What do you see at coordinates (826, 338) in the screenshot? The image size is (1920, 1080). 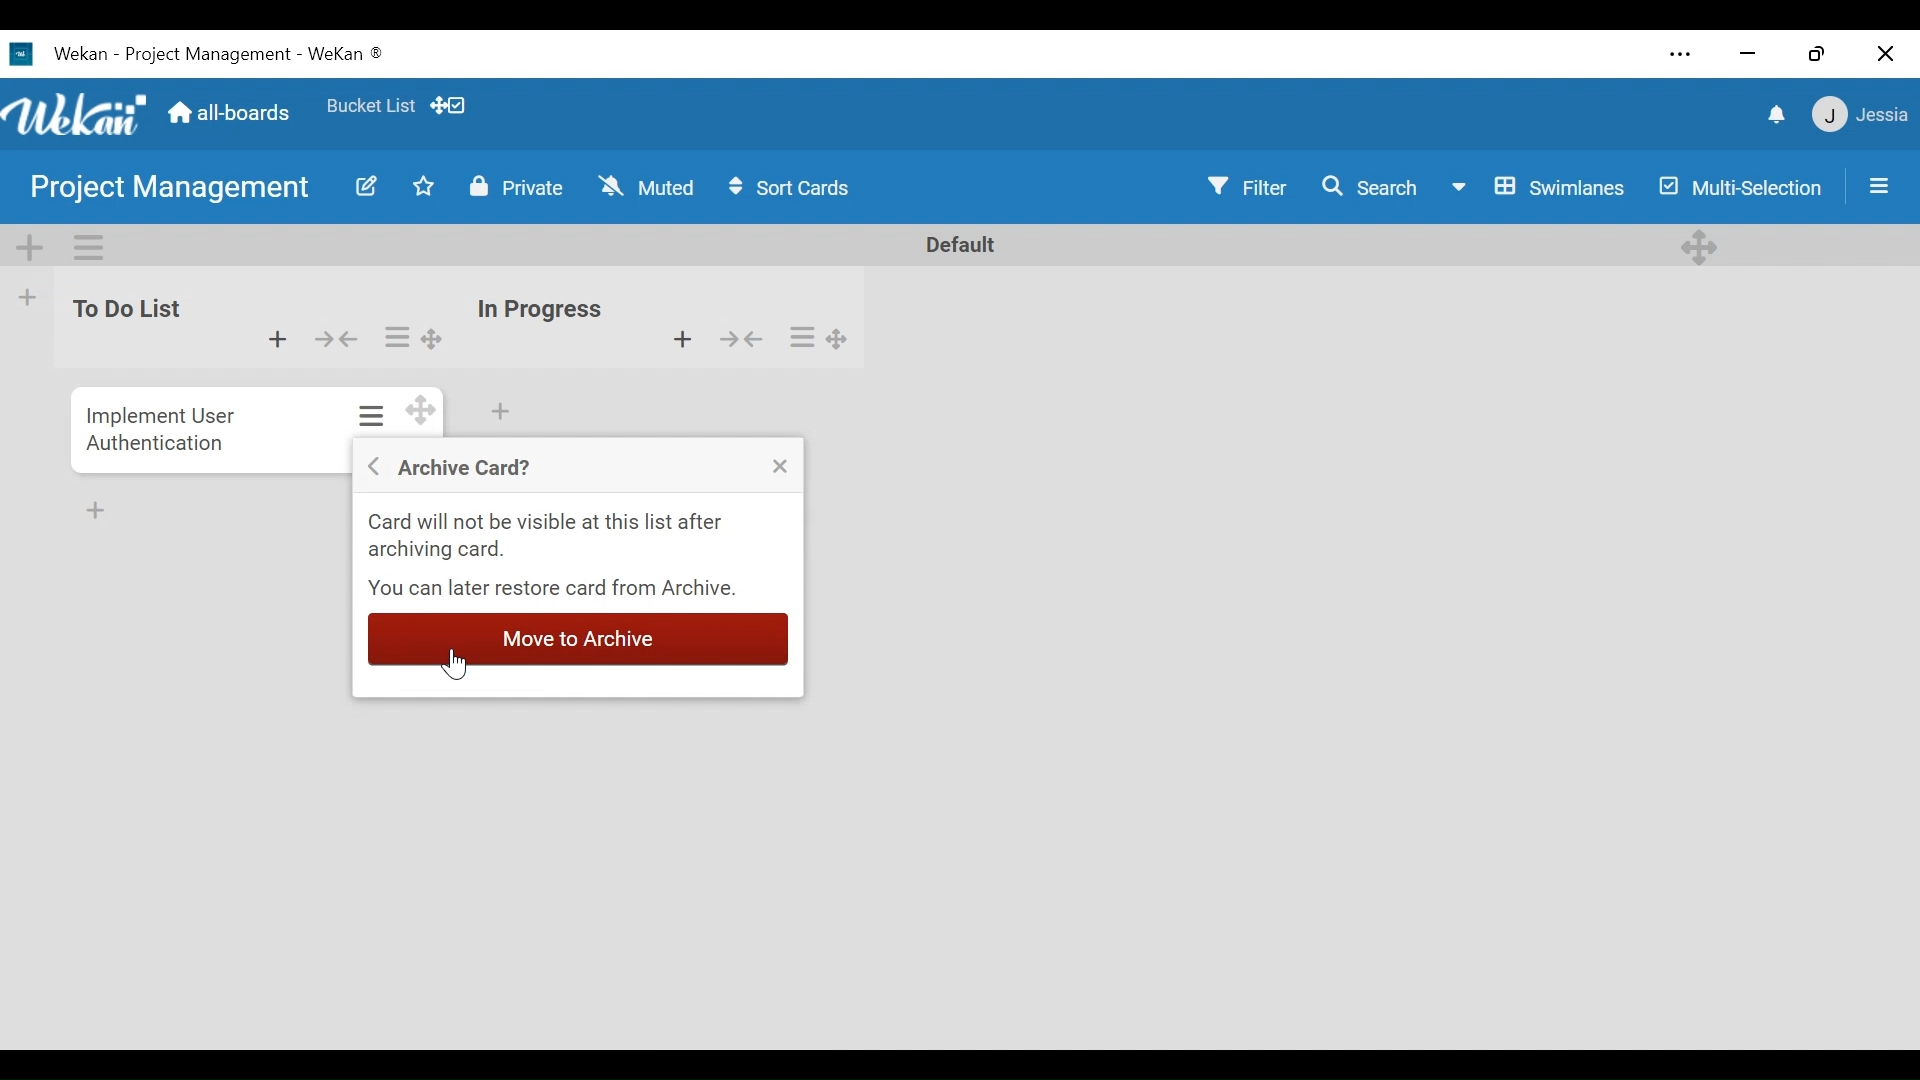 I see `options` at bounding box center [826, 338].